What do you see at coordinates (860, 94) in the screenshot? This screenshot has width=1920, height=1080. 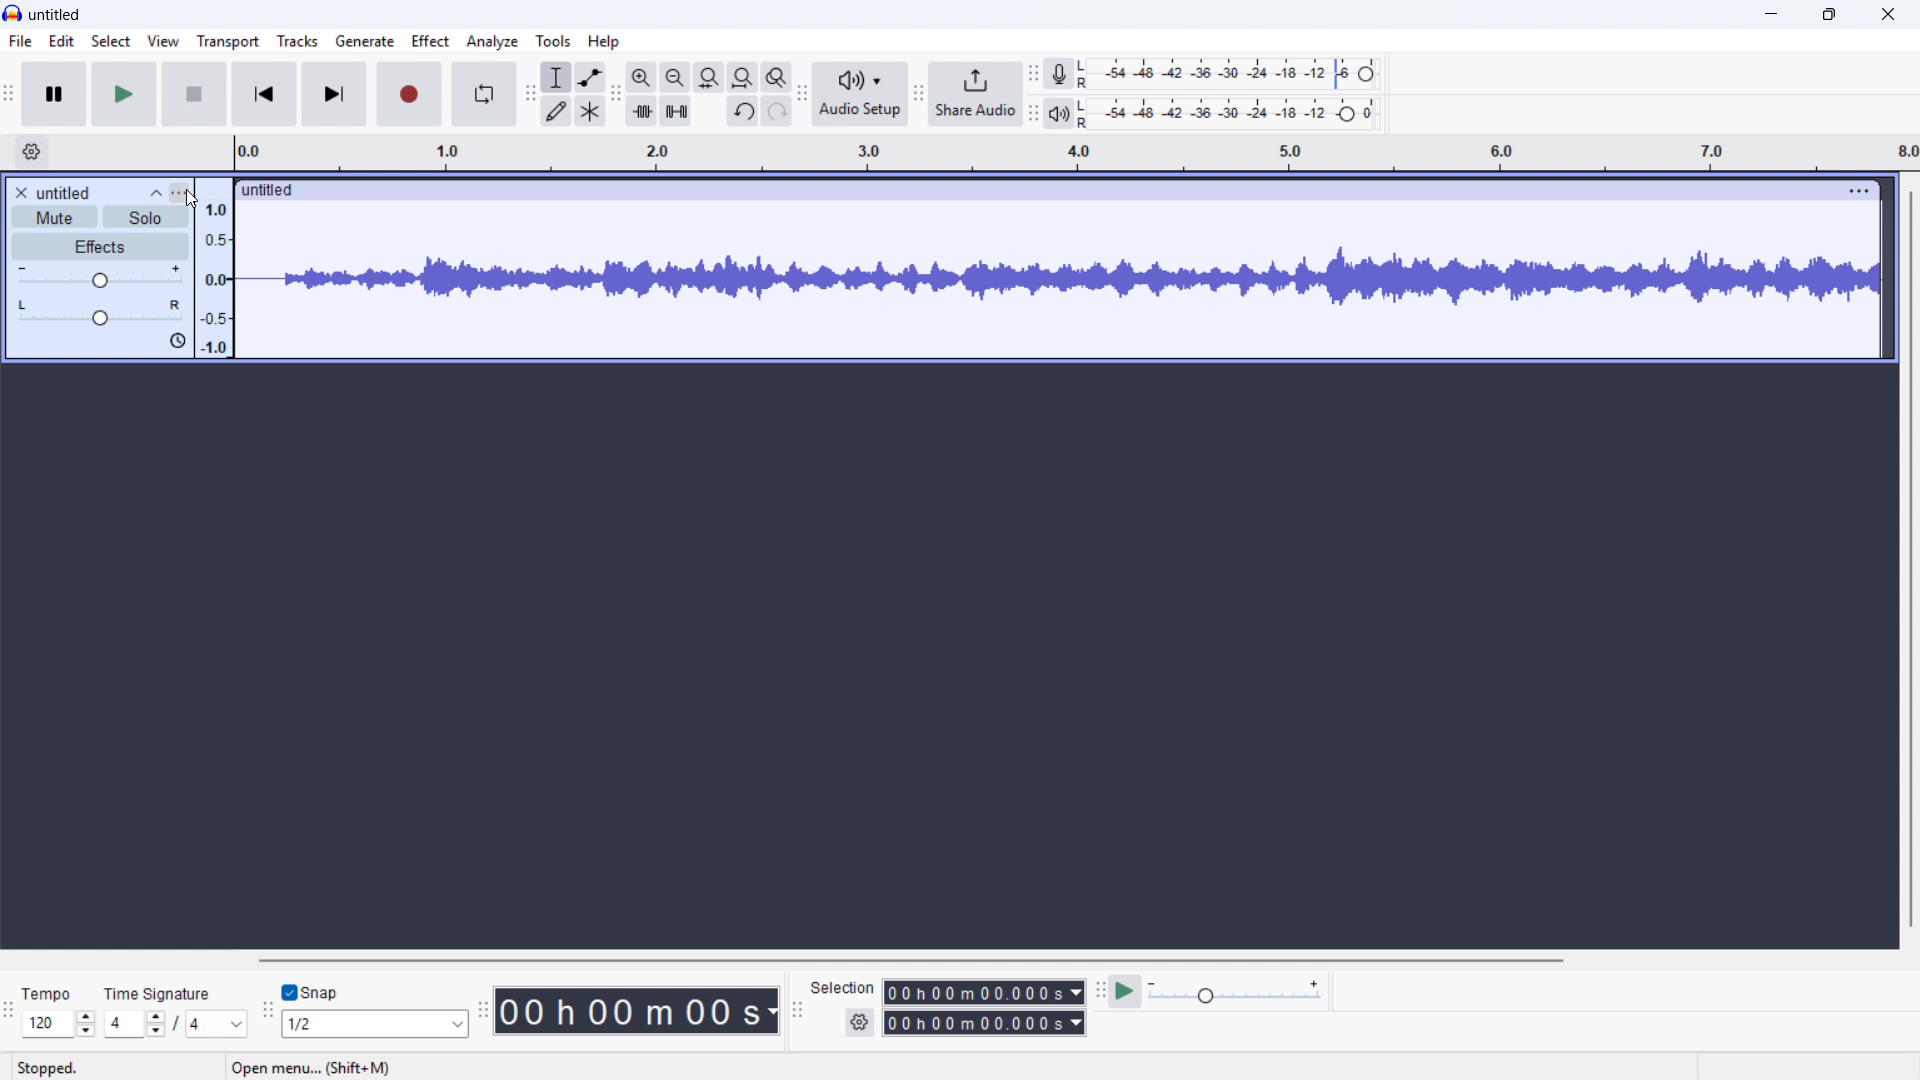 I see `Audio setup ` at bounding box center [860, 94].